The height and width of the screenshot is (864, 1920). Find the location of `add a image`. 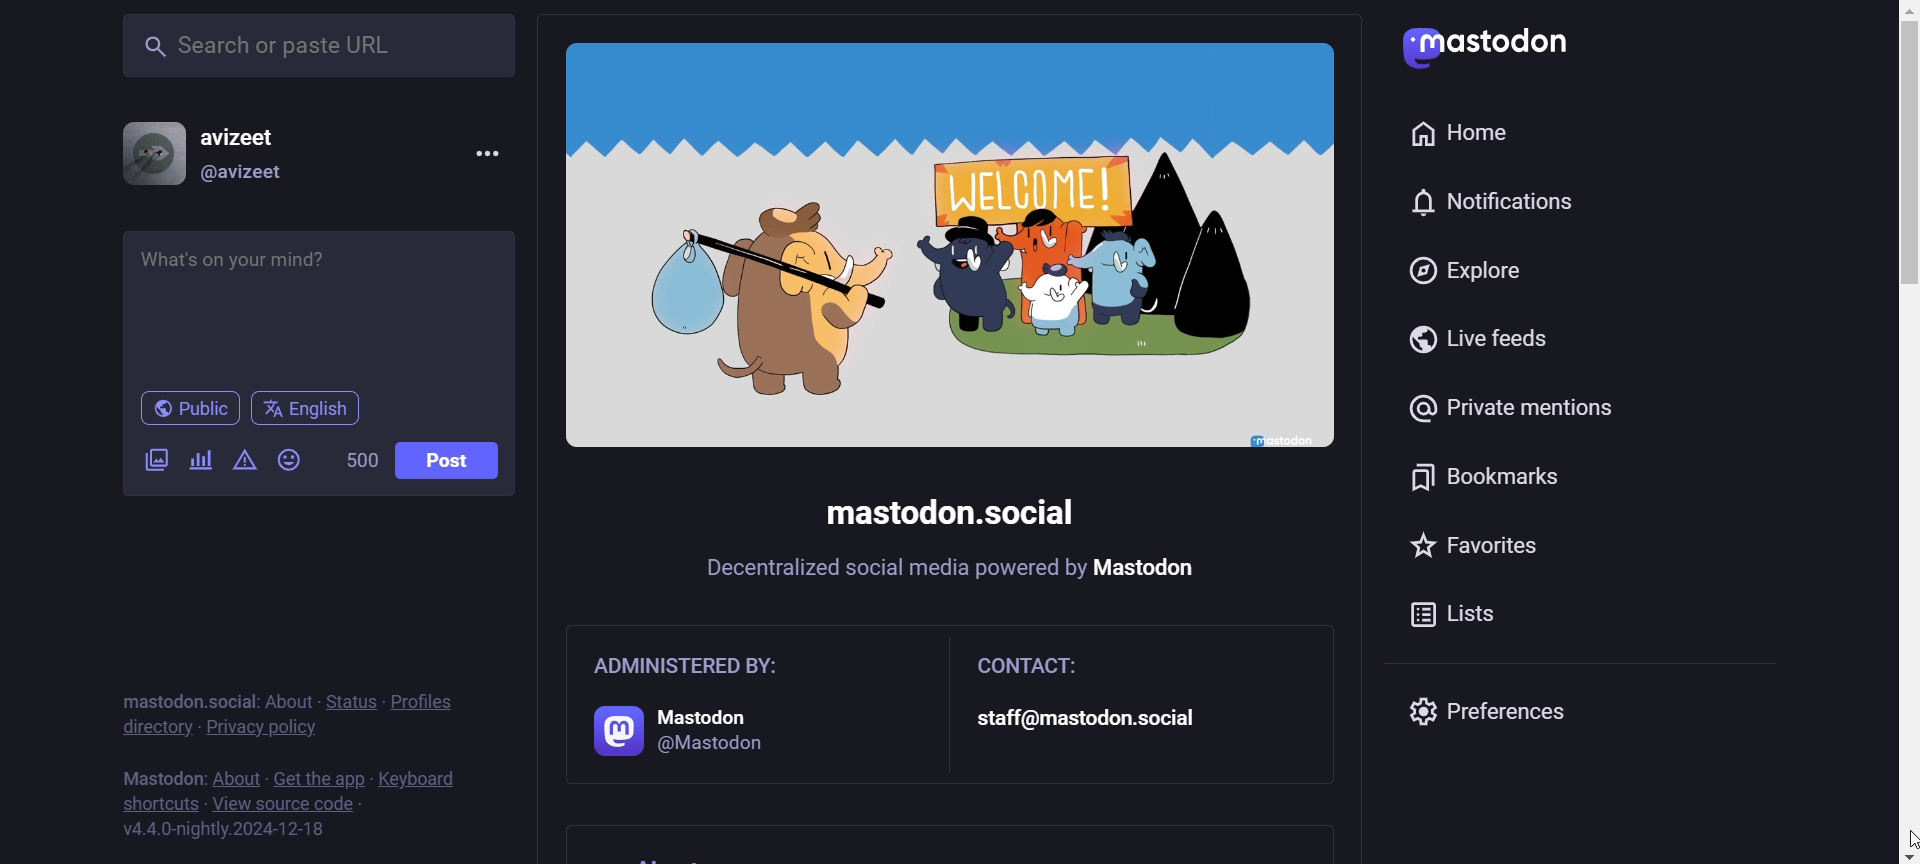

add a image is located at coordinates (158, 465).